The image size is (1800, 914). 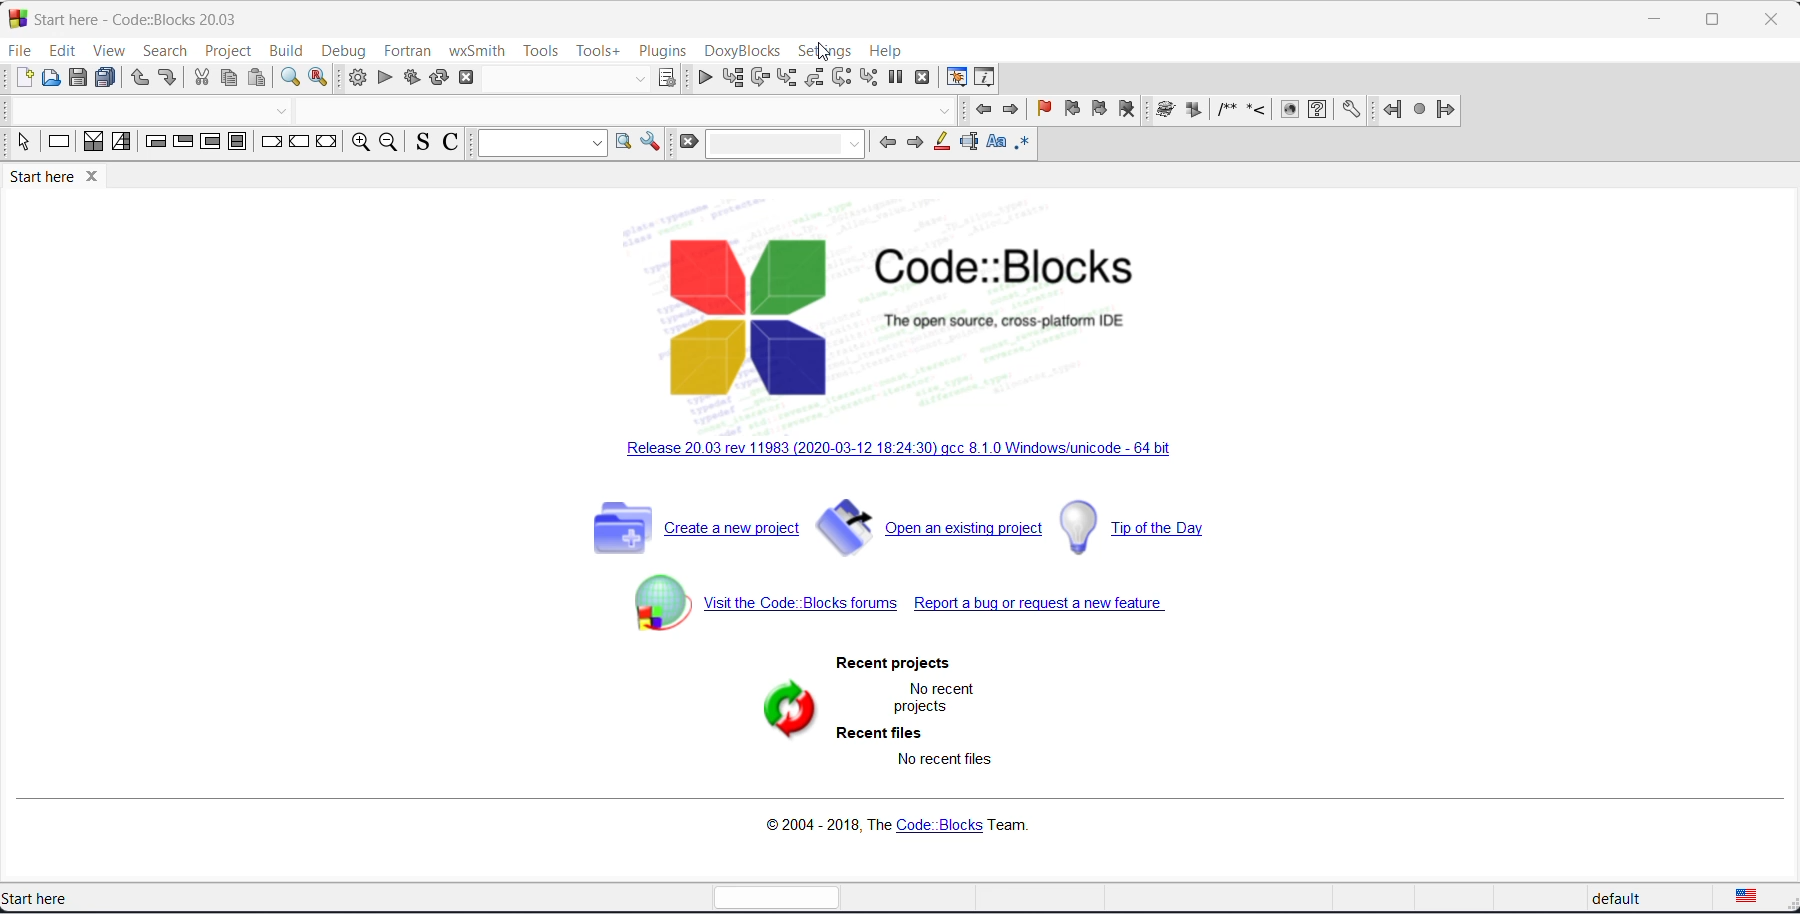 What do you see at coordinates (167, 78) in the screenshot?
I see `redo` at bounding box center [167, 78].